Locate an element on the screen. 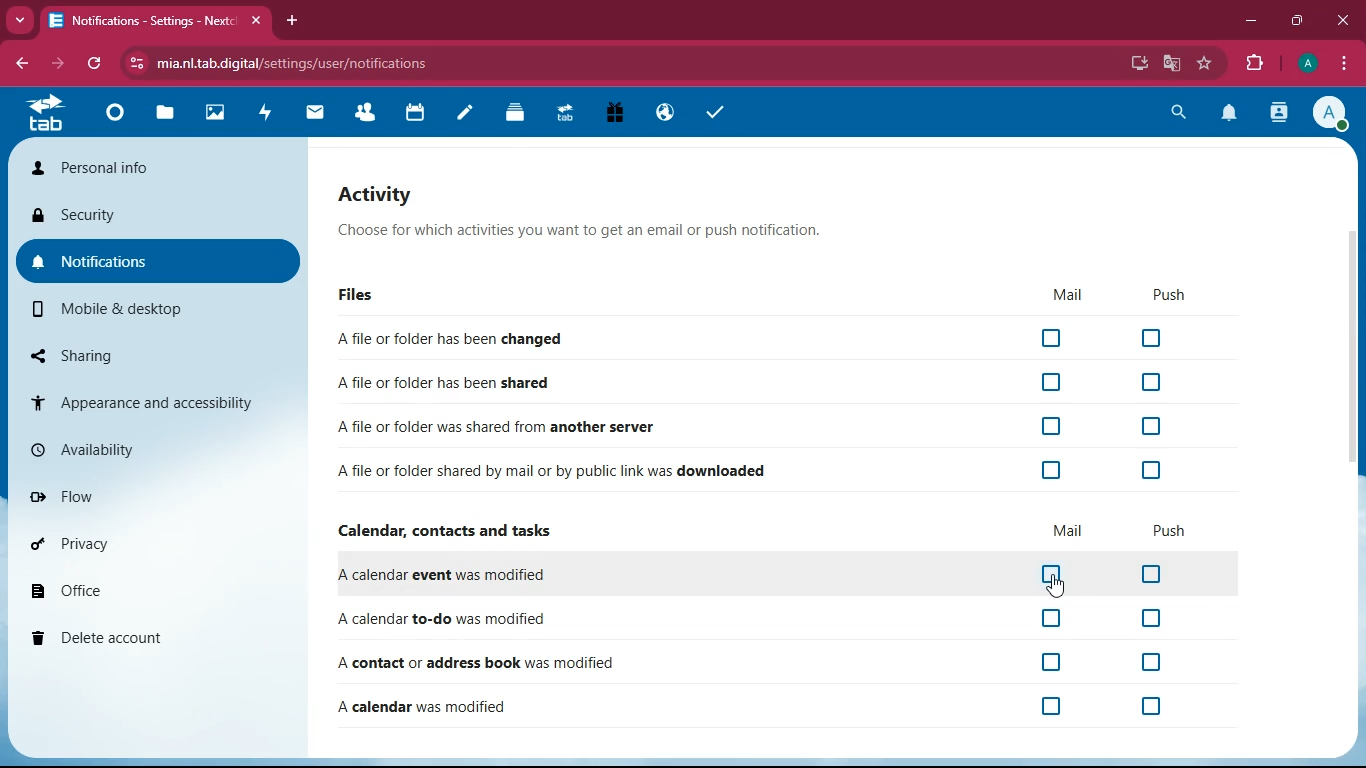 The height and width of the screenshot is (768, 1366). appearance and accessibility is located at coordinates (156, 403).